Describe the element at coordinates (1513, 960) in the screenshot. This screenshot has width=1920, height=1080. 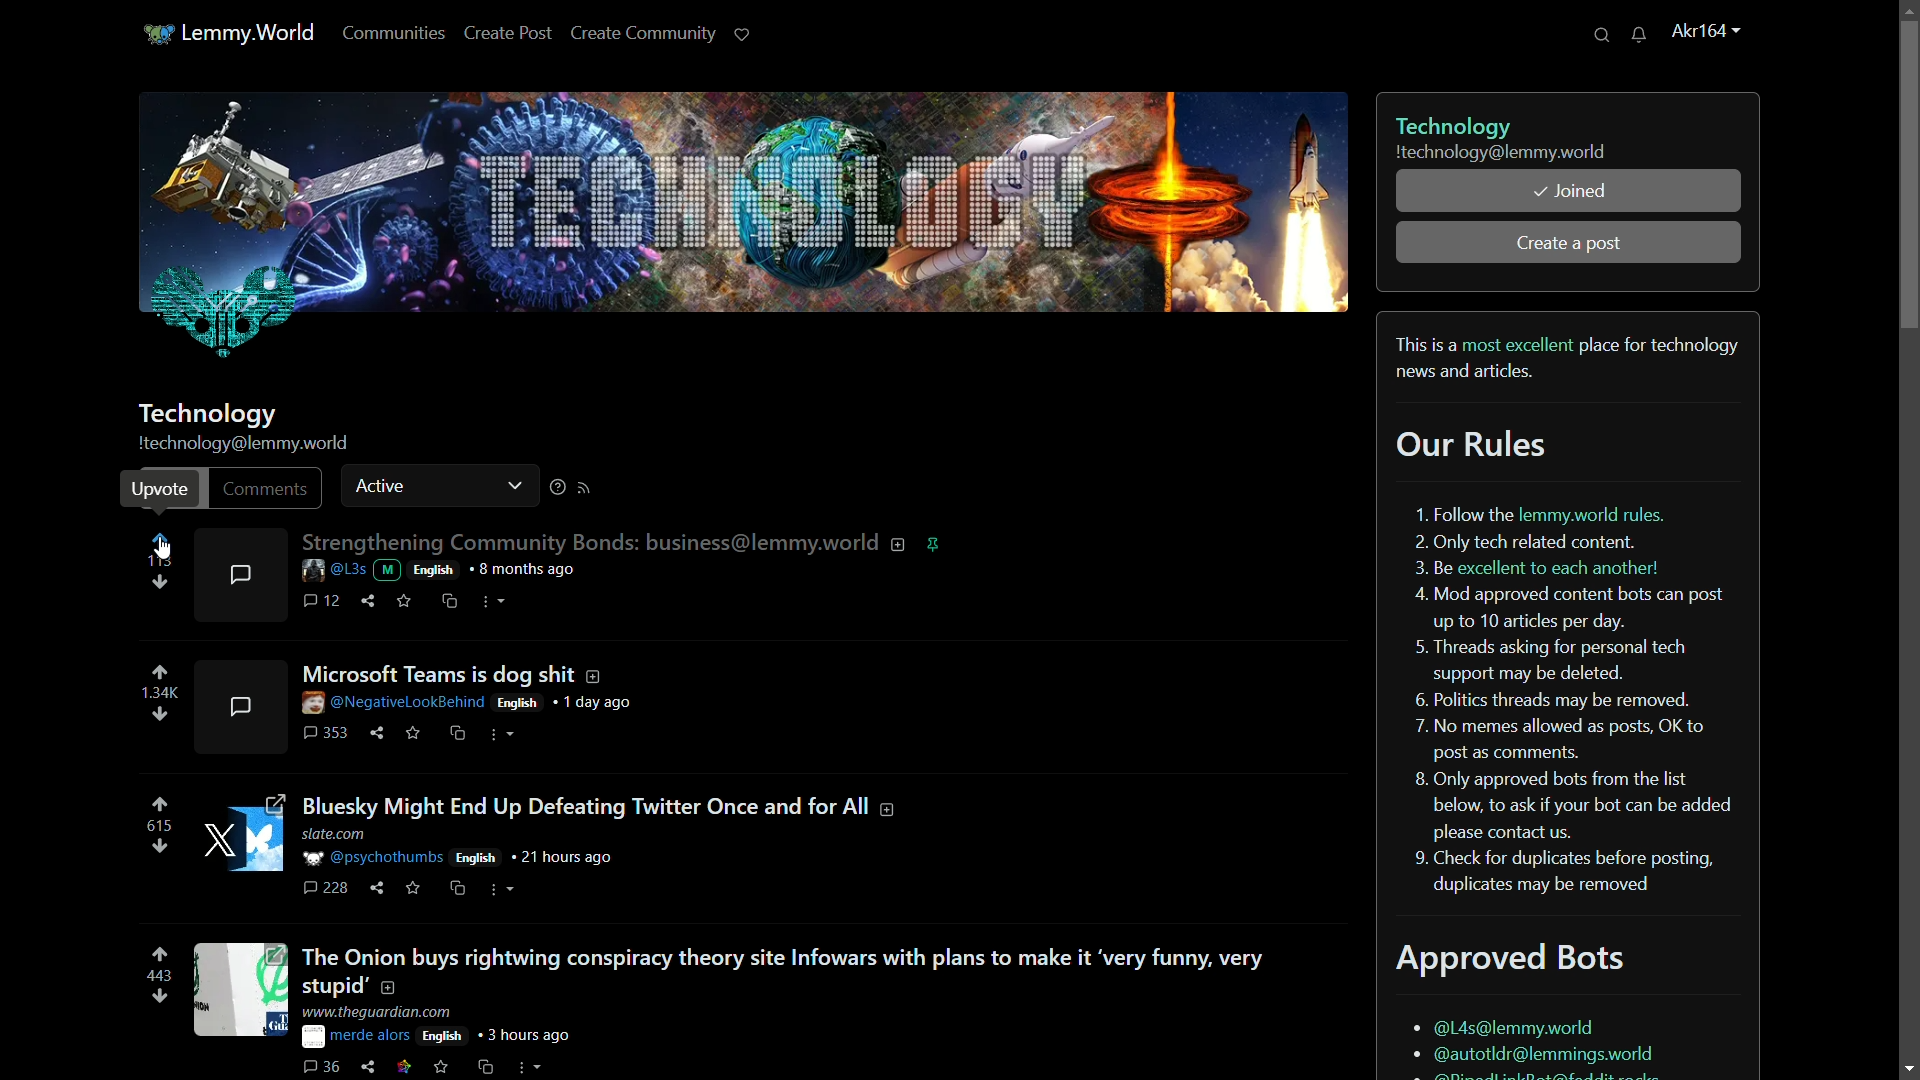
I see `approved bots` at that location.